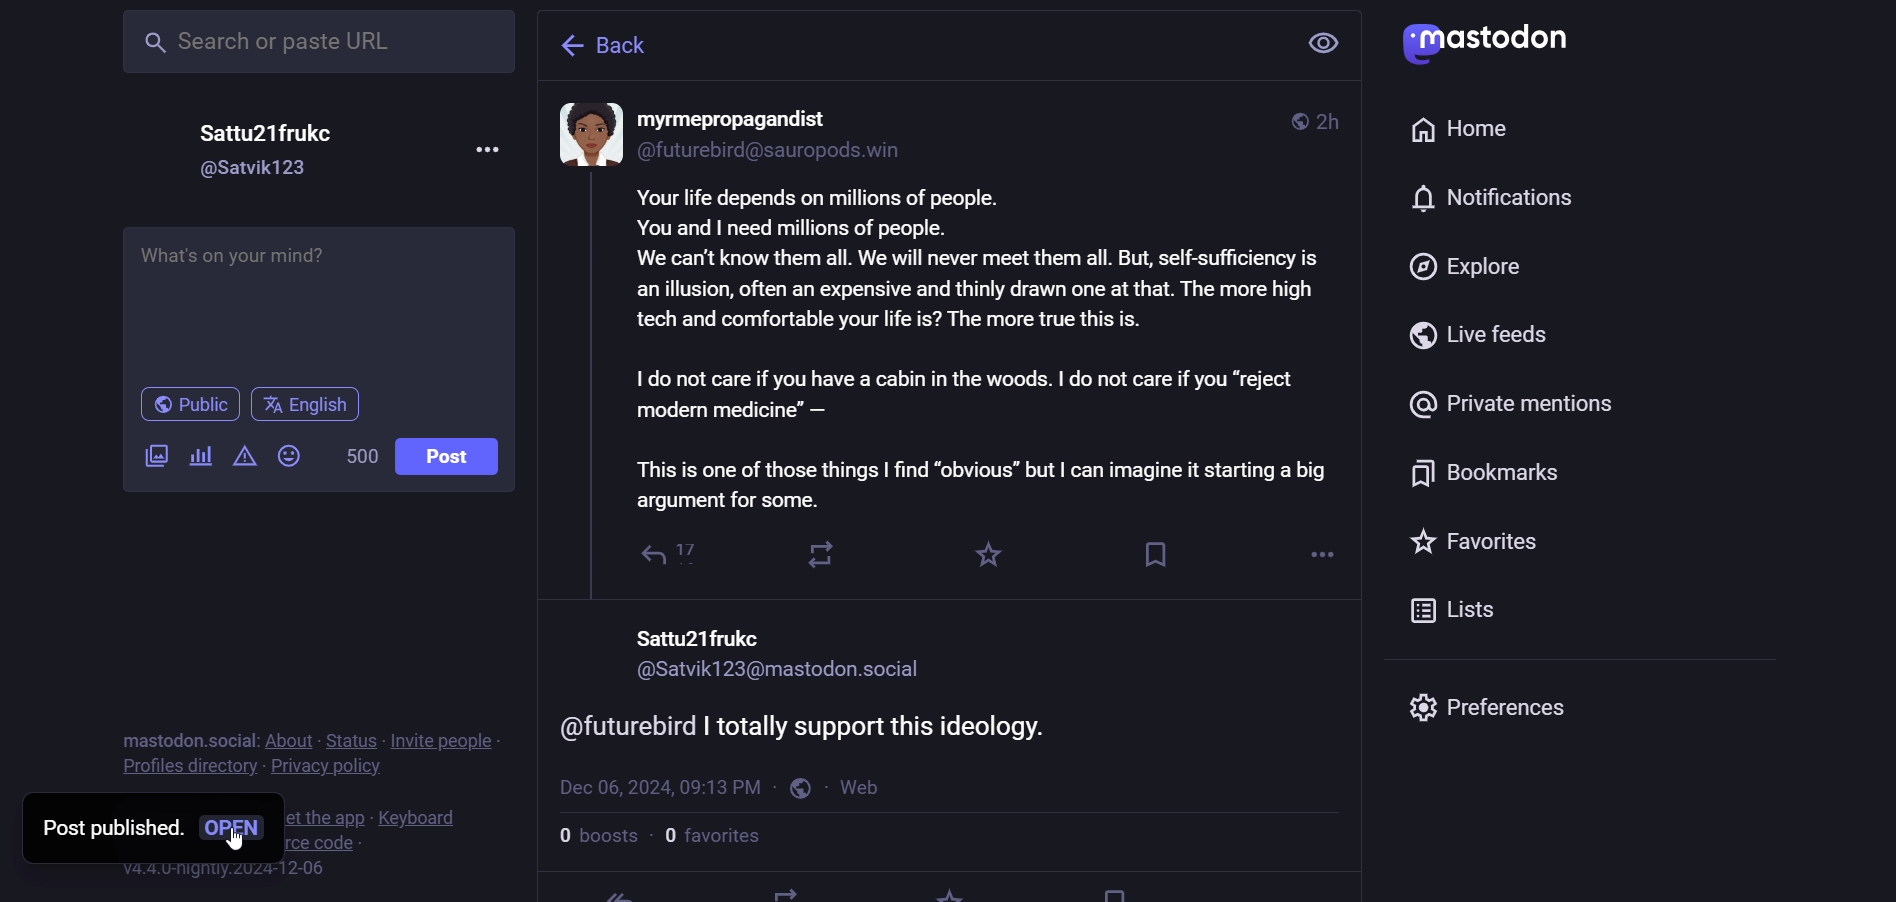  What do you see at coordinates (450, 455) in the screenshot?
I see `post` at bounding box center [450, 455].